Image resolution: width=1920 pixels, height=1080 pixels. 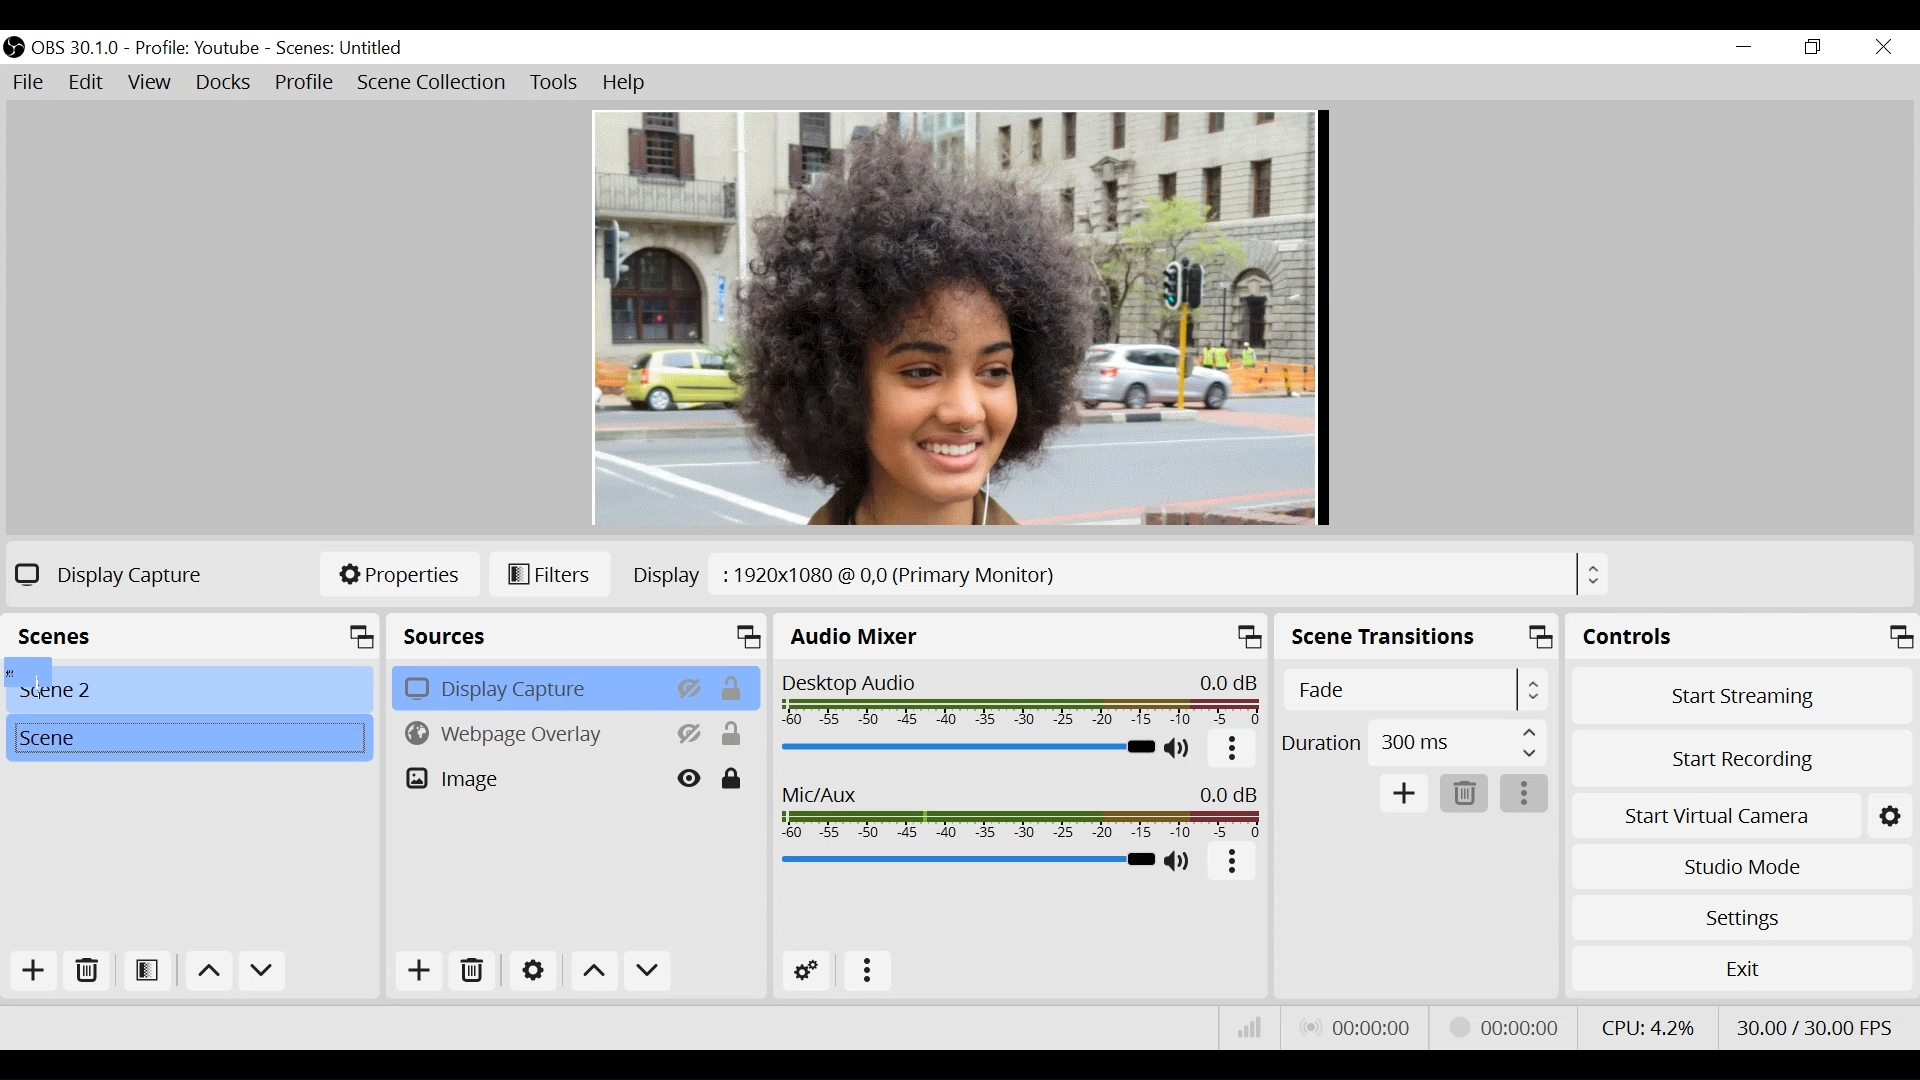 What do you see at coordinates (691, 733) in the screenshot?
I see `HIde/Display` at bounding box center [691, 733].